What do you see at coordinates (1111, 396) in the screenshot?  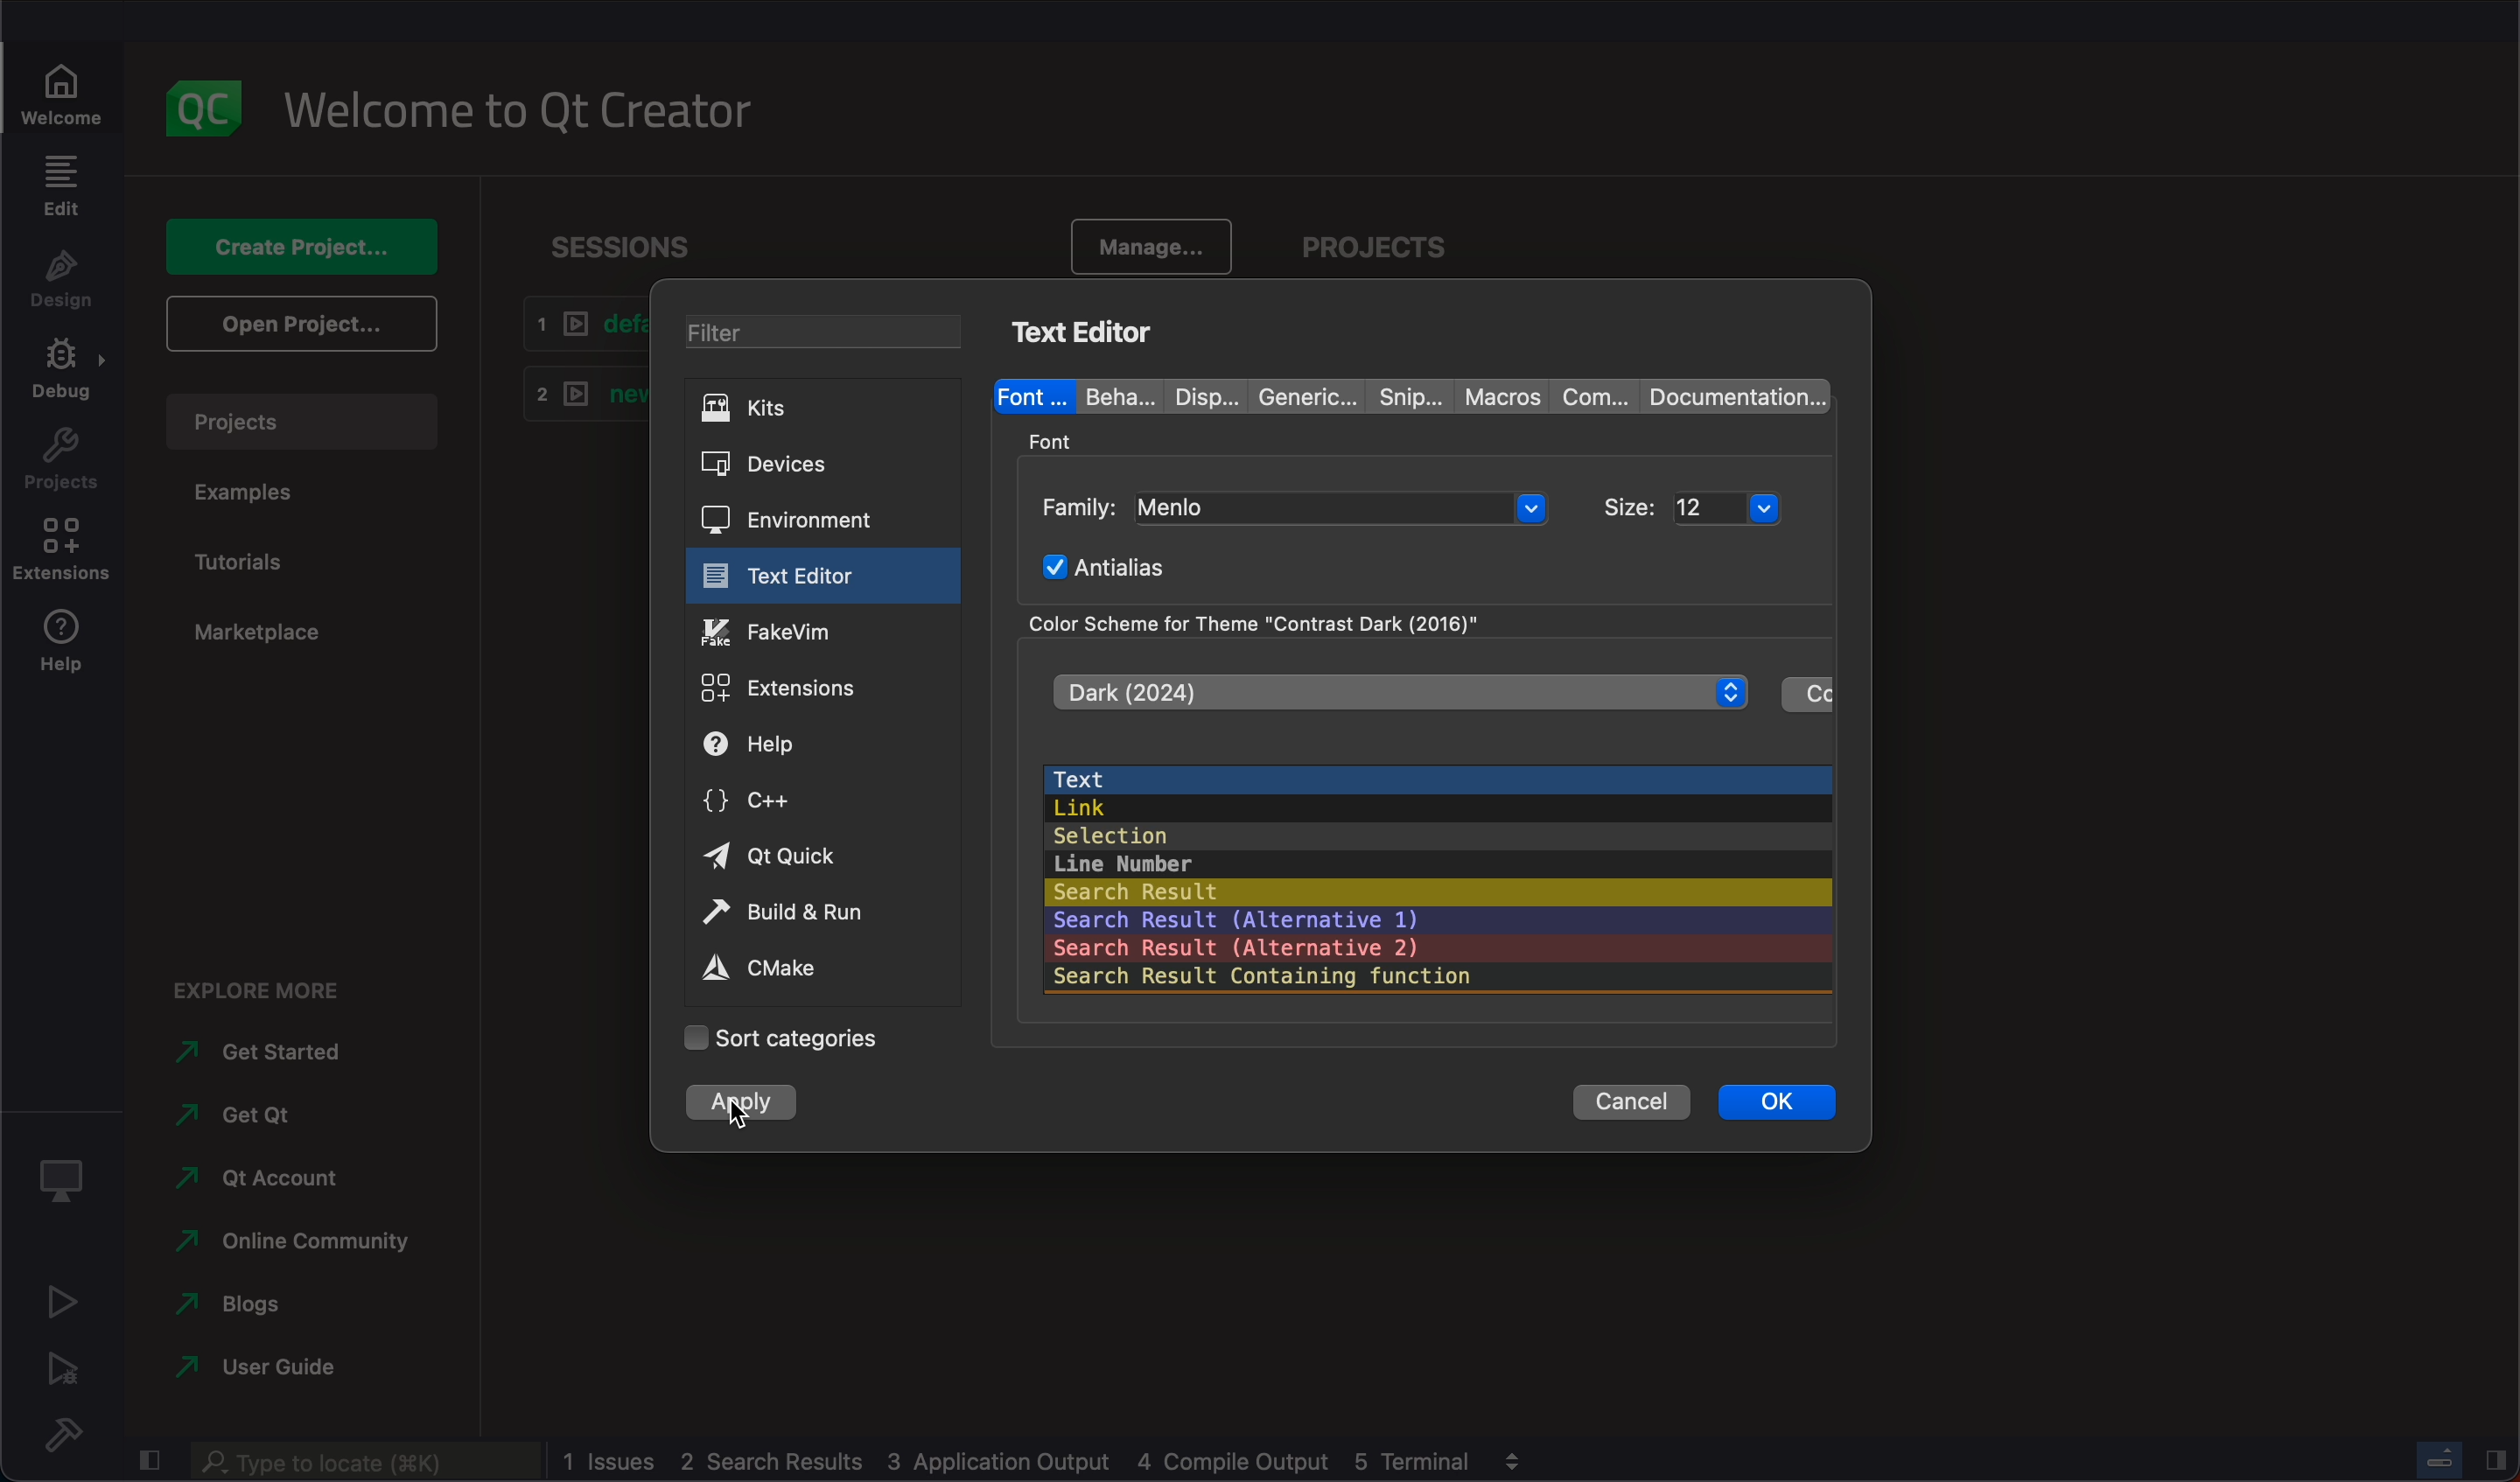 I see `beha` at bounding box center [1111, 396].